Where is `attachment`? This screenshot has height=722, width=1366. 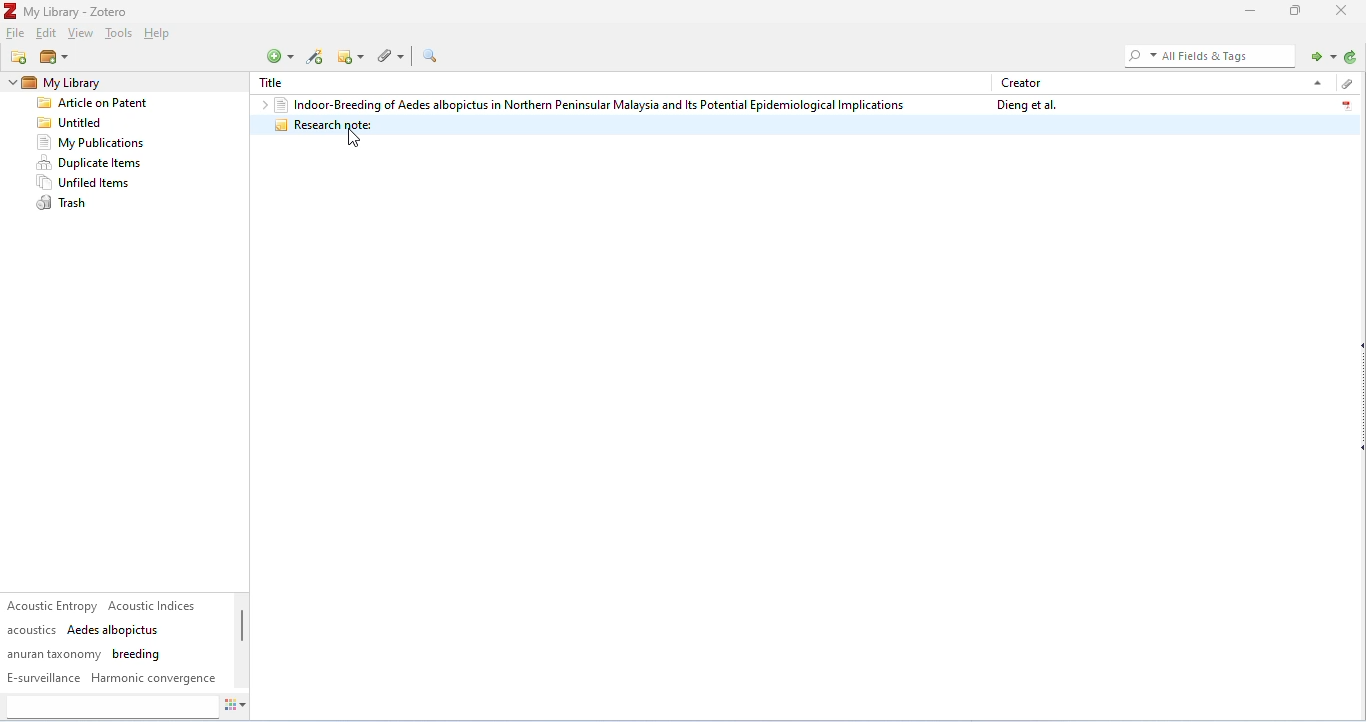 attachment is located at coordinates (394, 55).